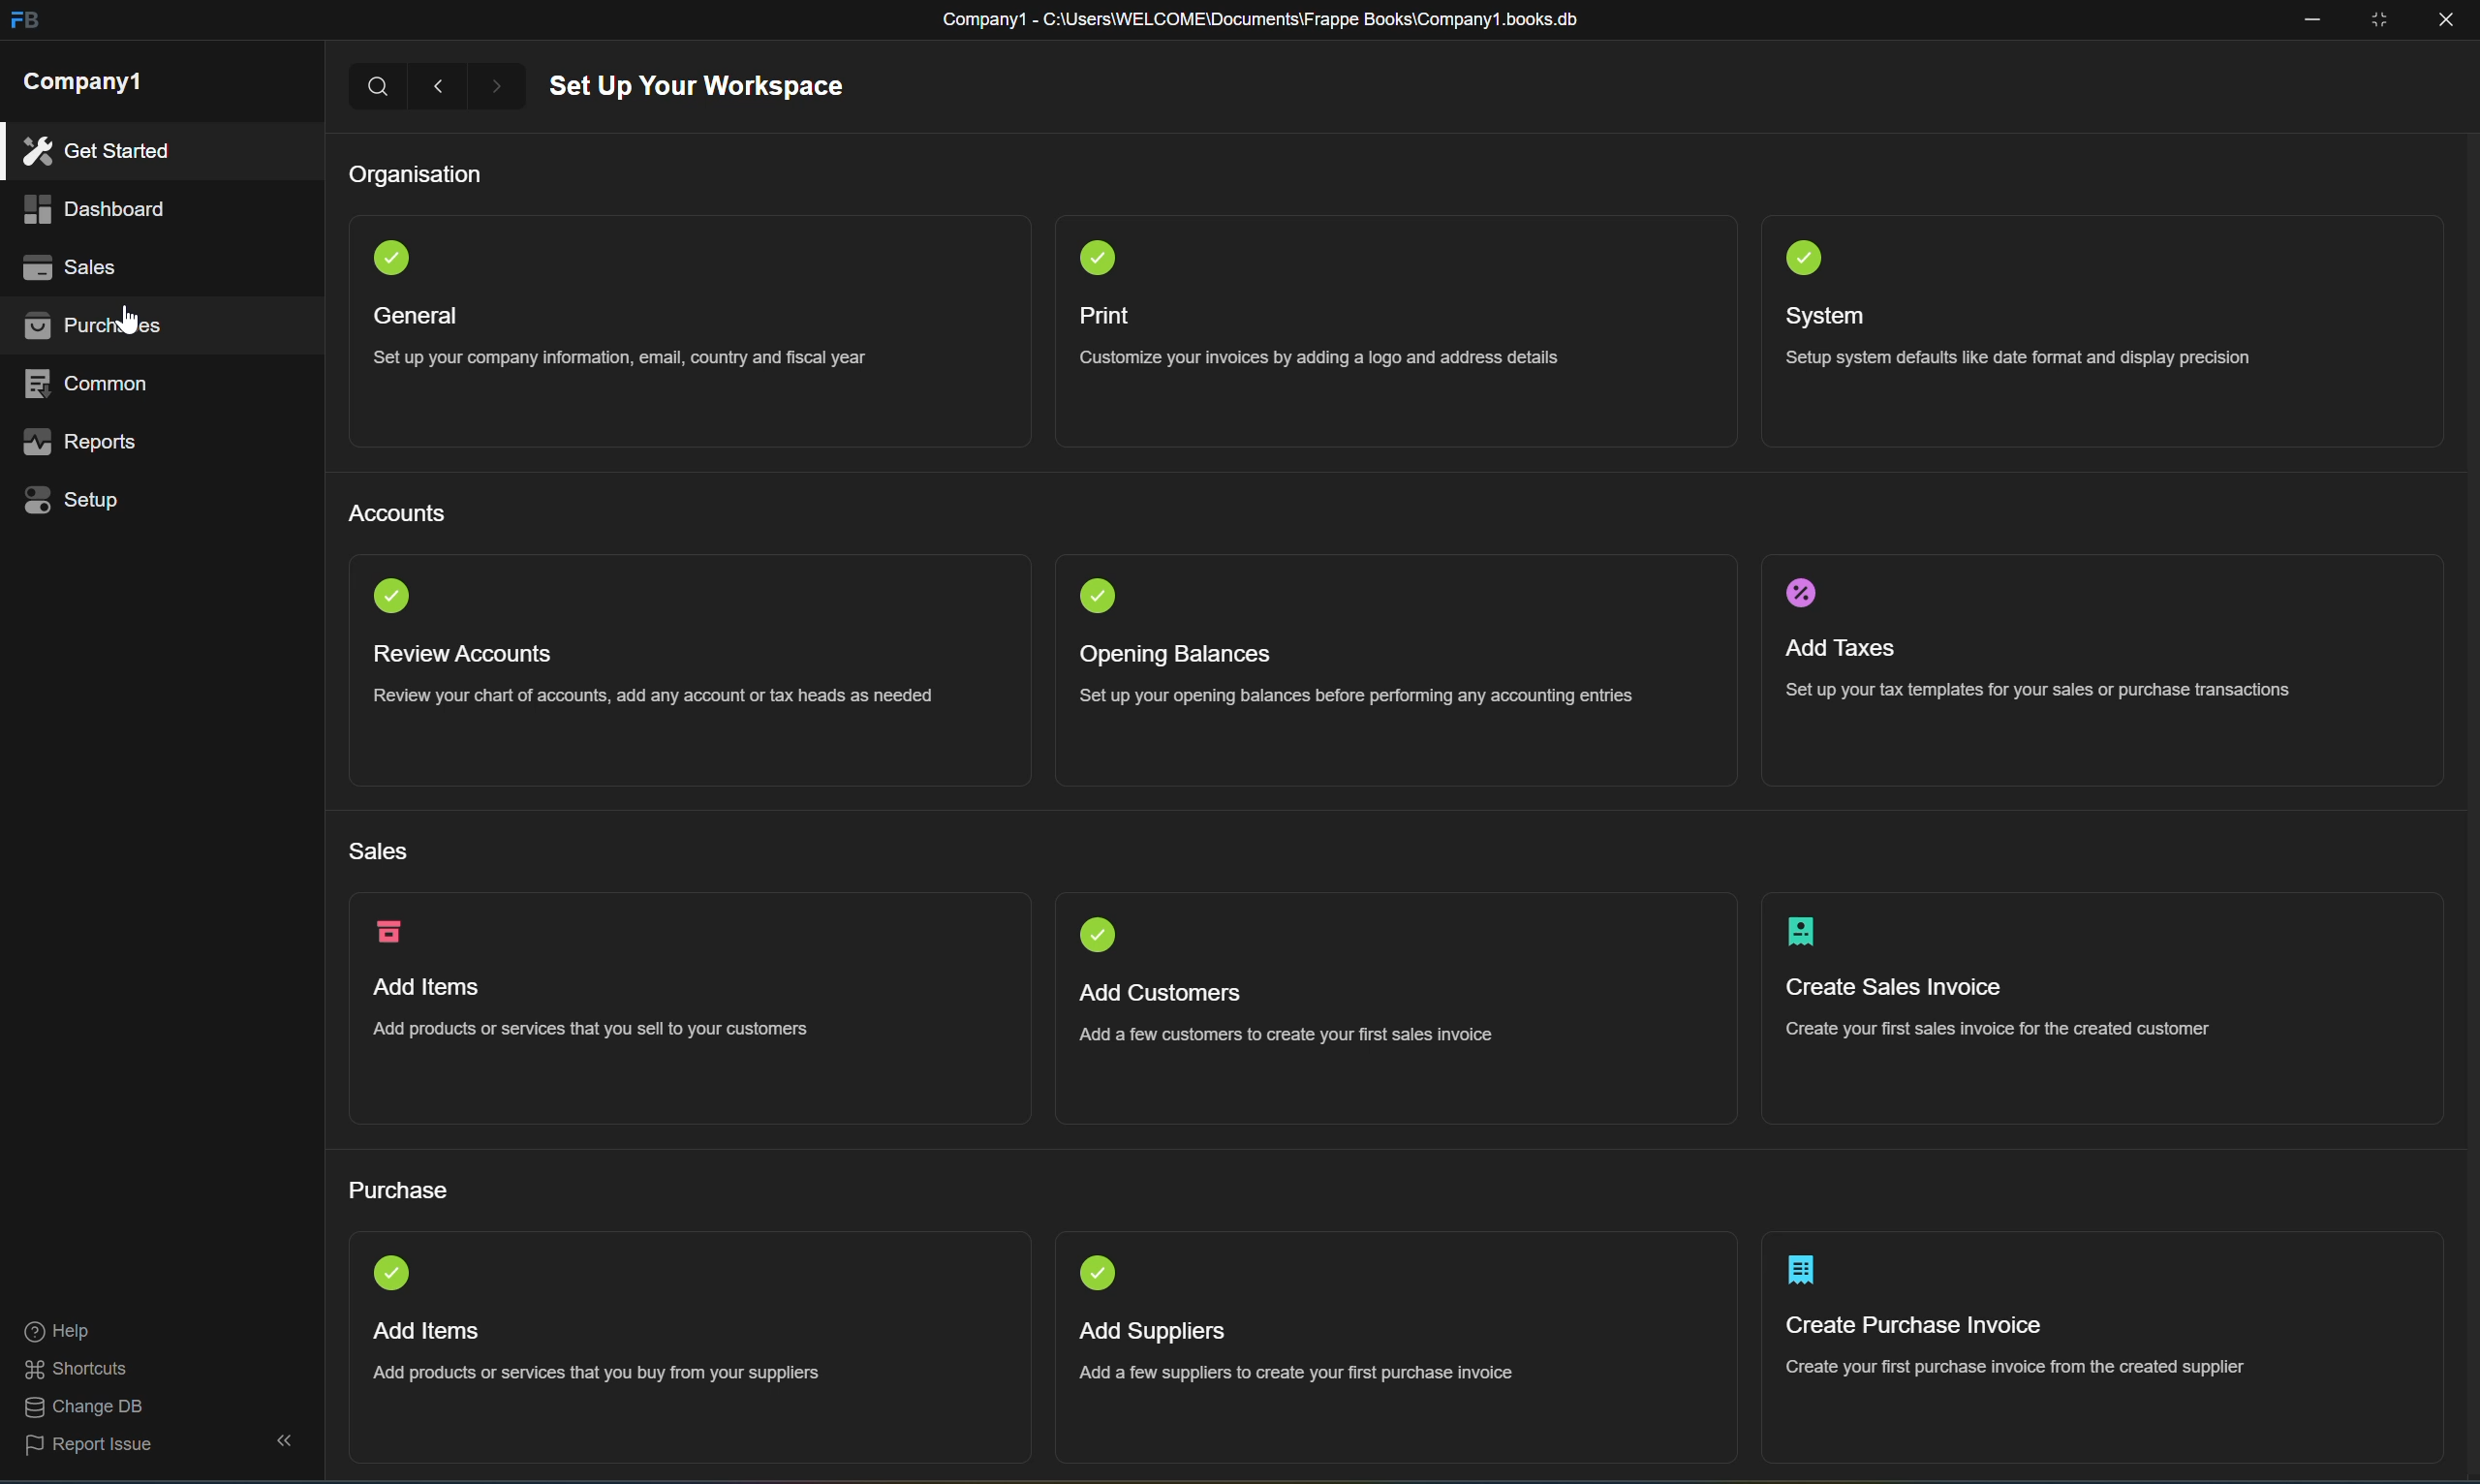 The image size is (2480, 1484). I want to click on search bar, so click(380, 86).